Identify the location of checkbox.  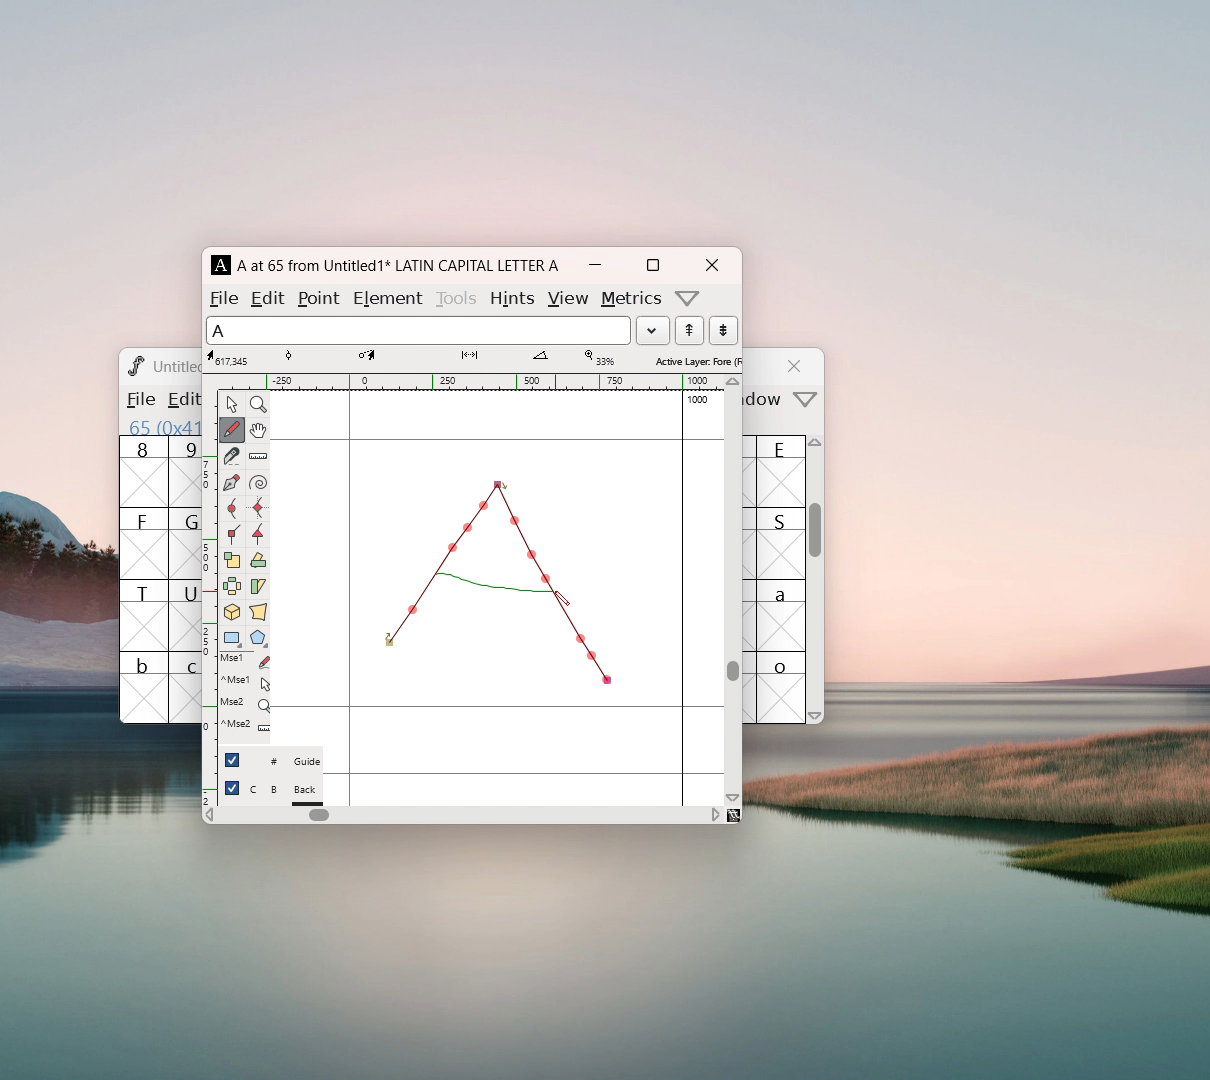
(232, 788).